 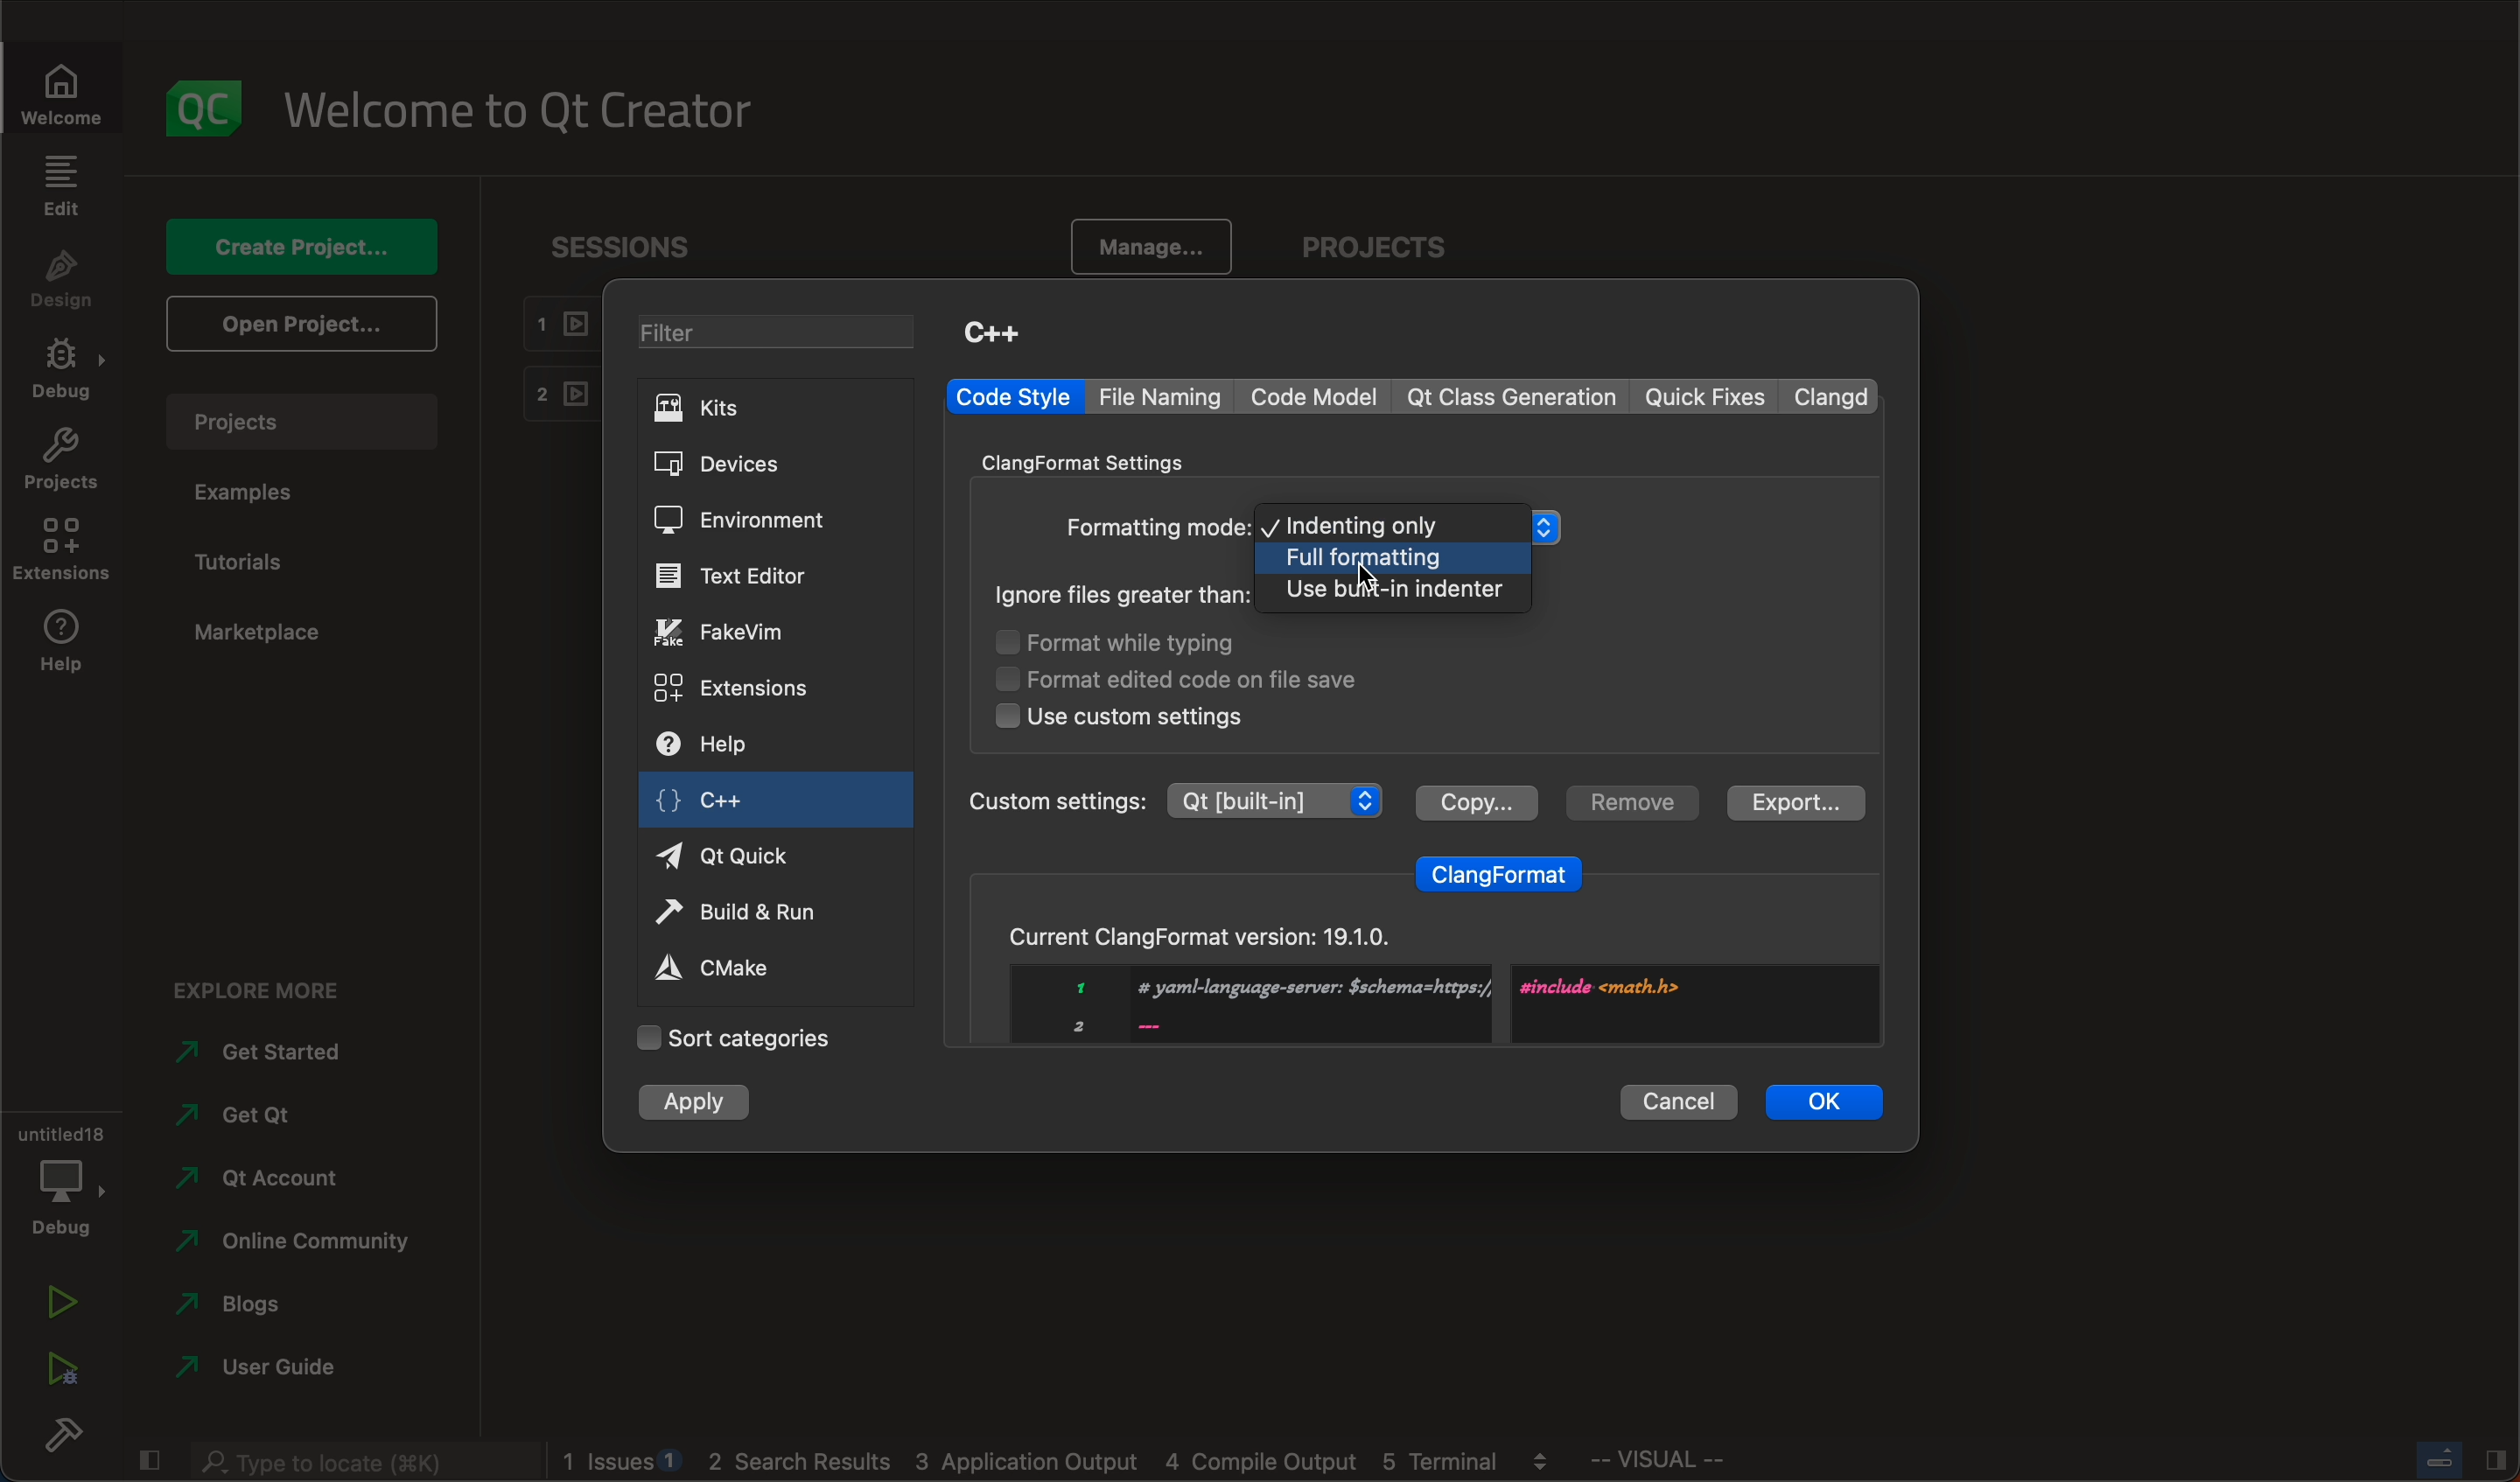 I want to click on code, so click(x=1317, y=396).